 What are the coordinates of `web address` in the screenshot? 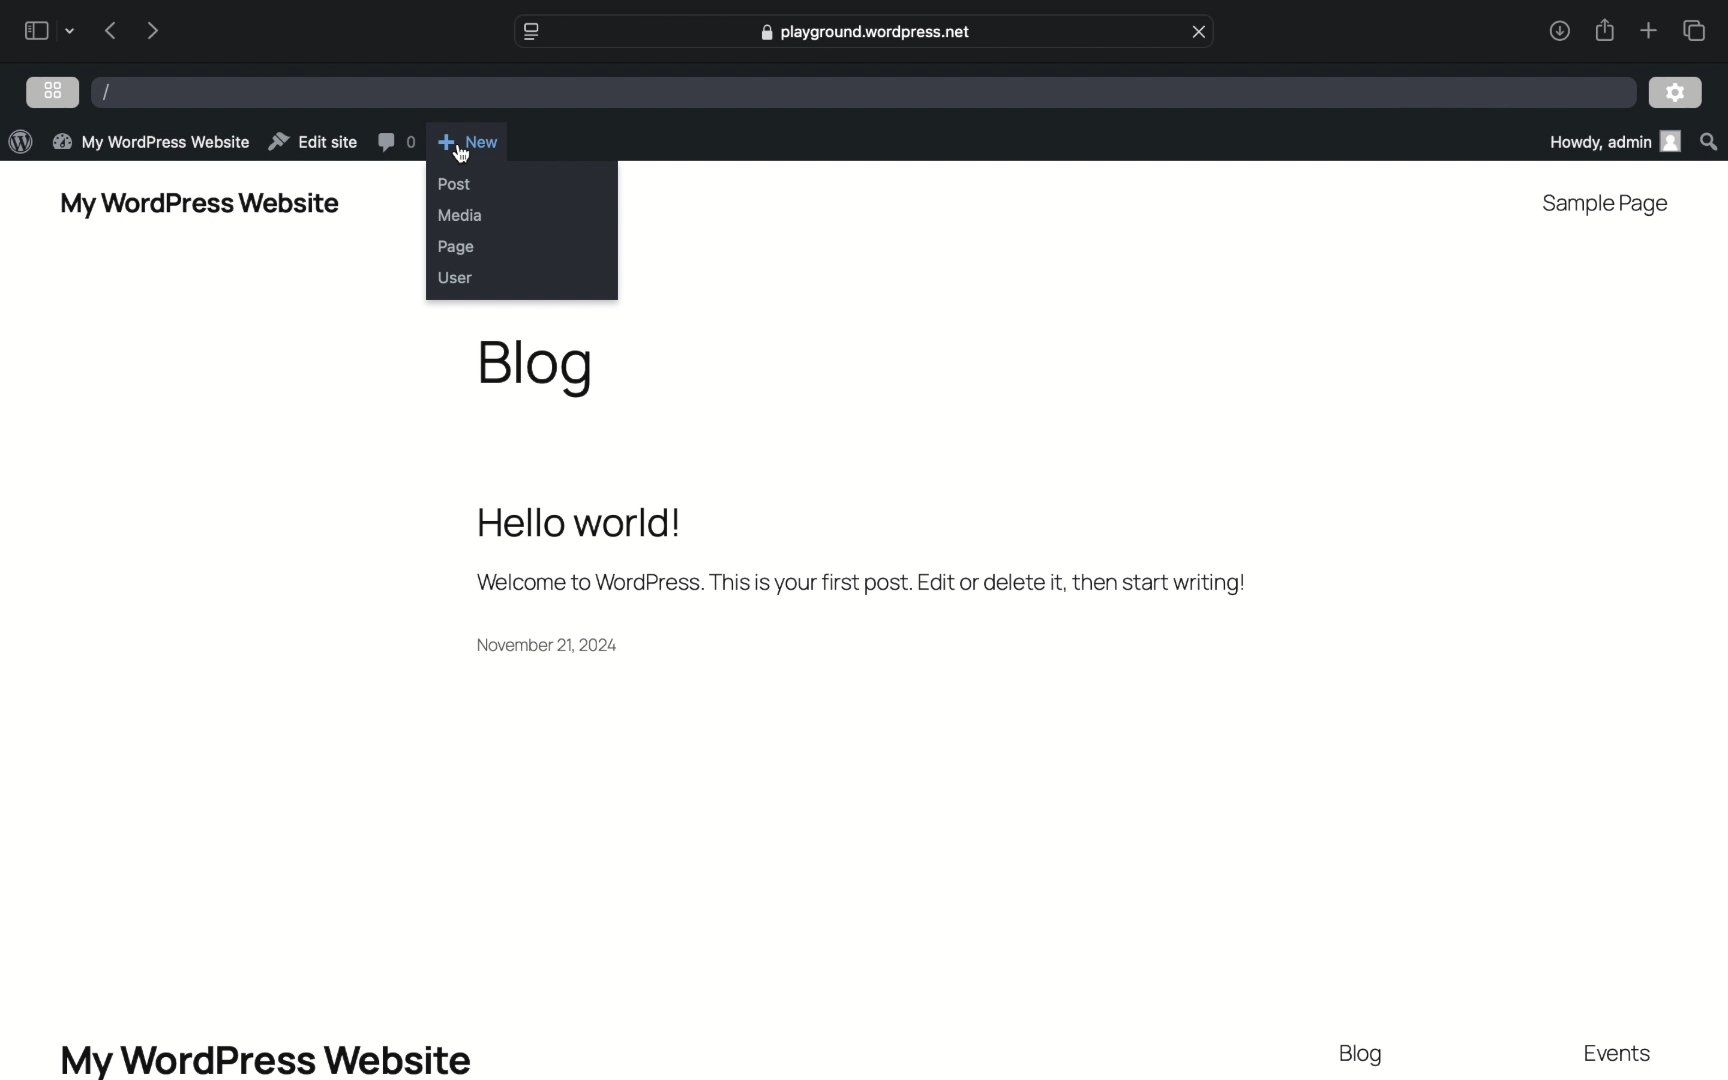 It's located at (865, 32).